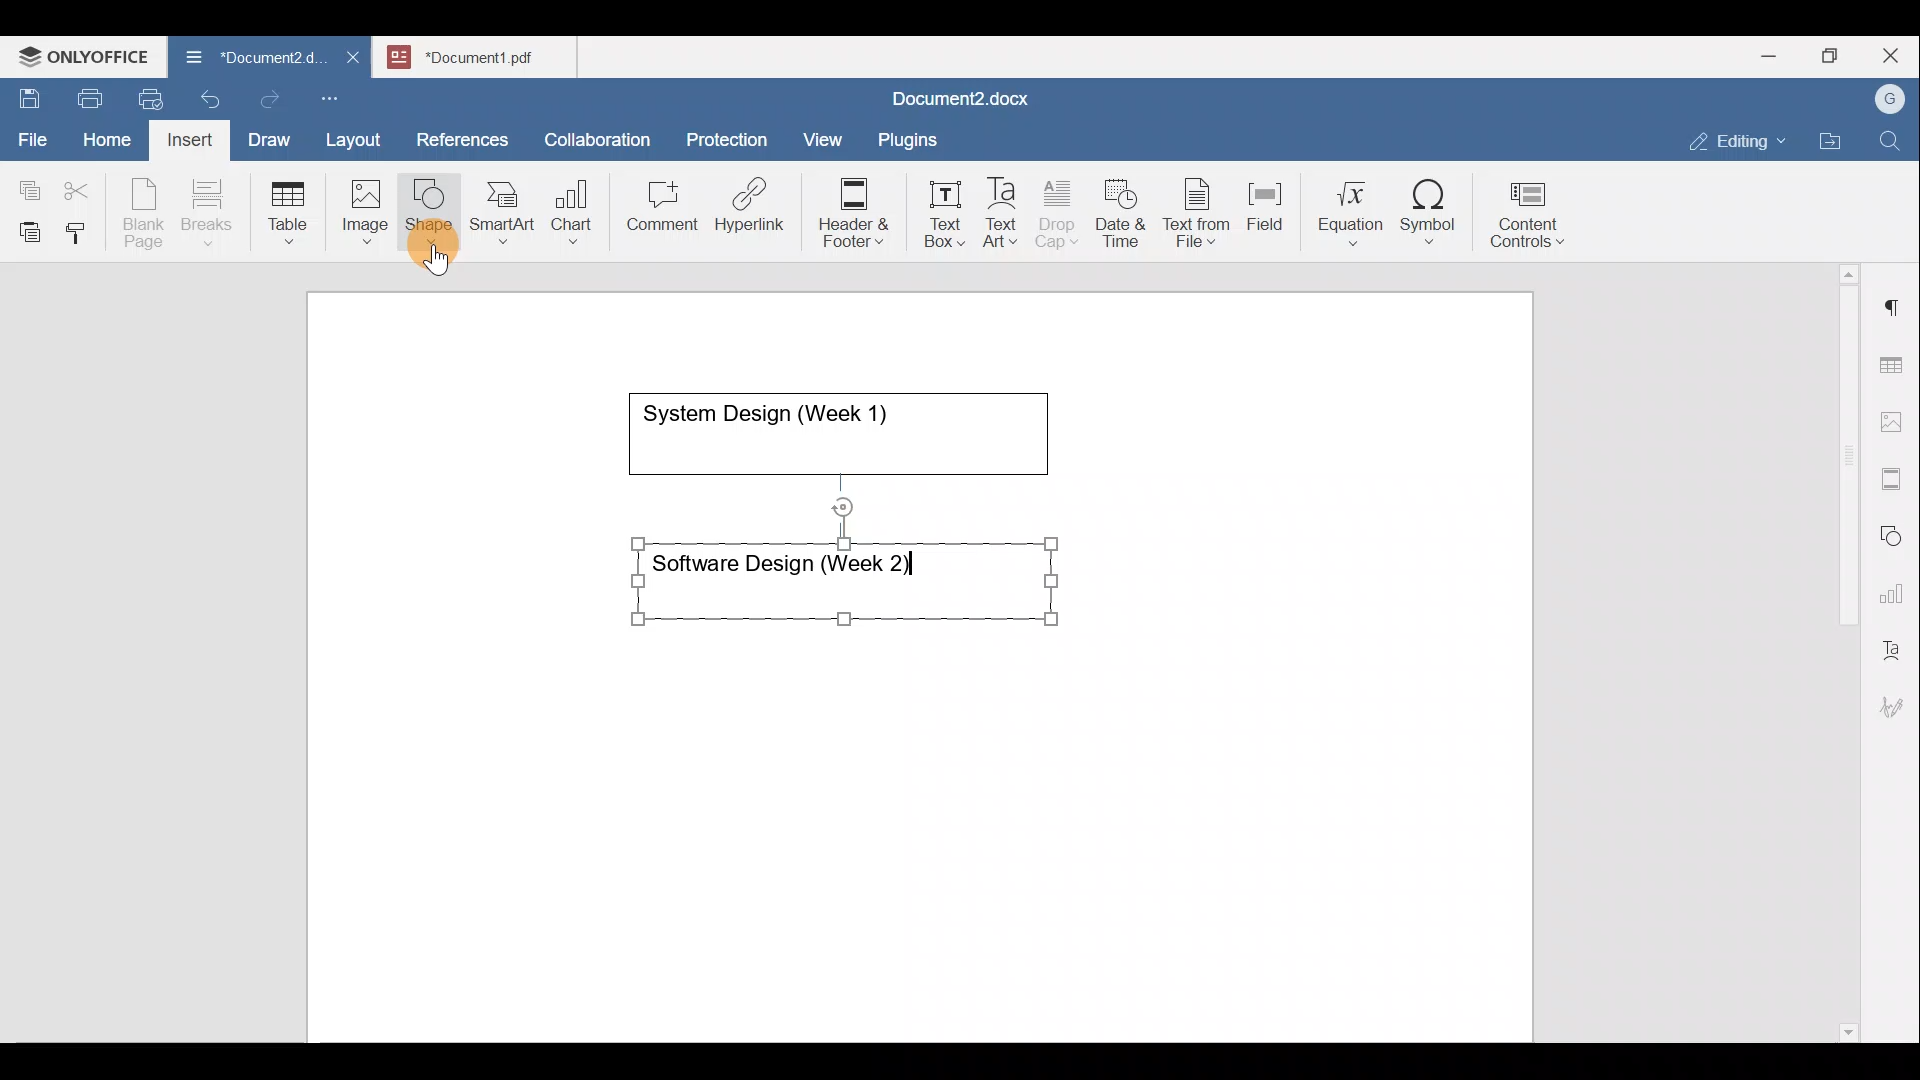  Describe the element at coordinates (1429, 218) in the screenshot. I see `Symbol` at that location.